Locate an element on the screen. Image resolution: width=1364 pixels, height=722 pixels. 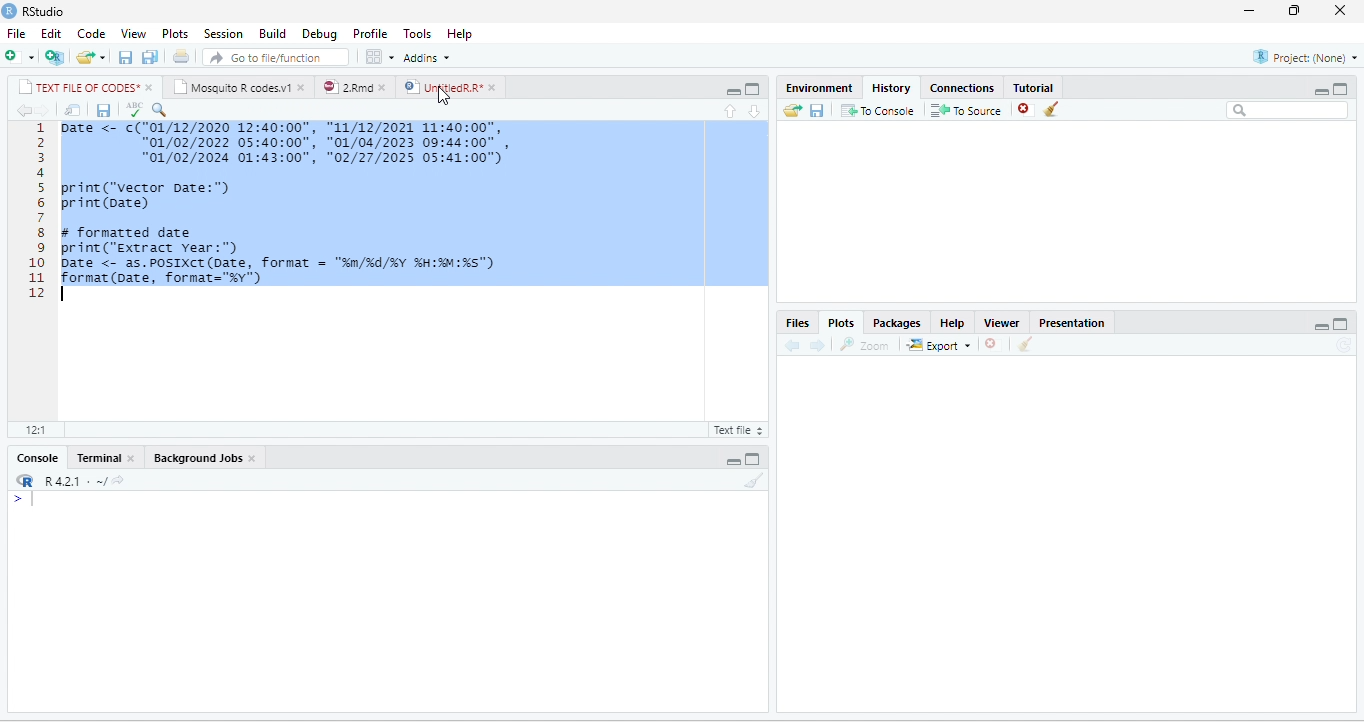
minimize is located at coordinates (733, 462).